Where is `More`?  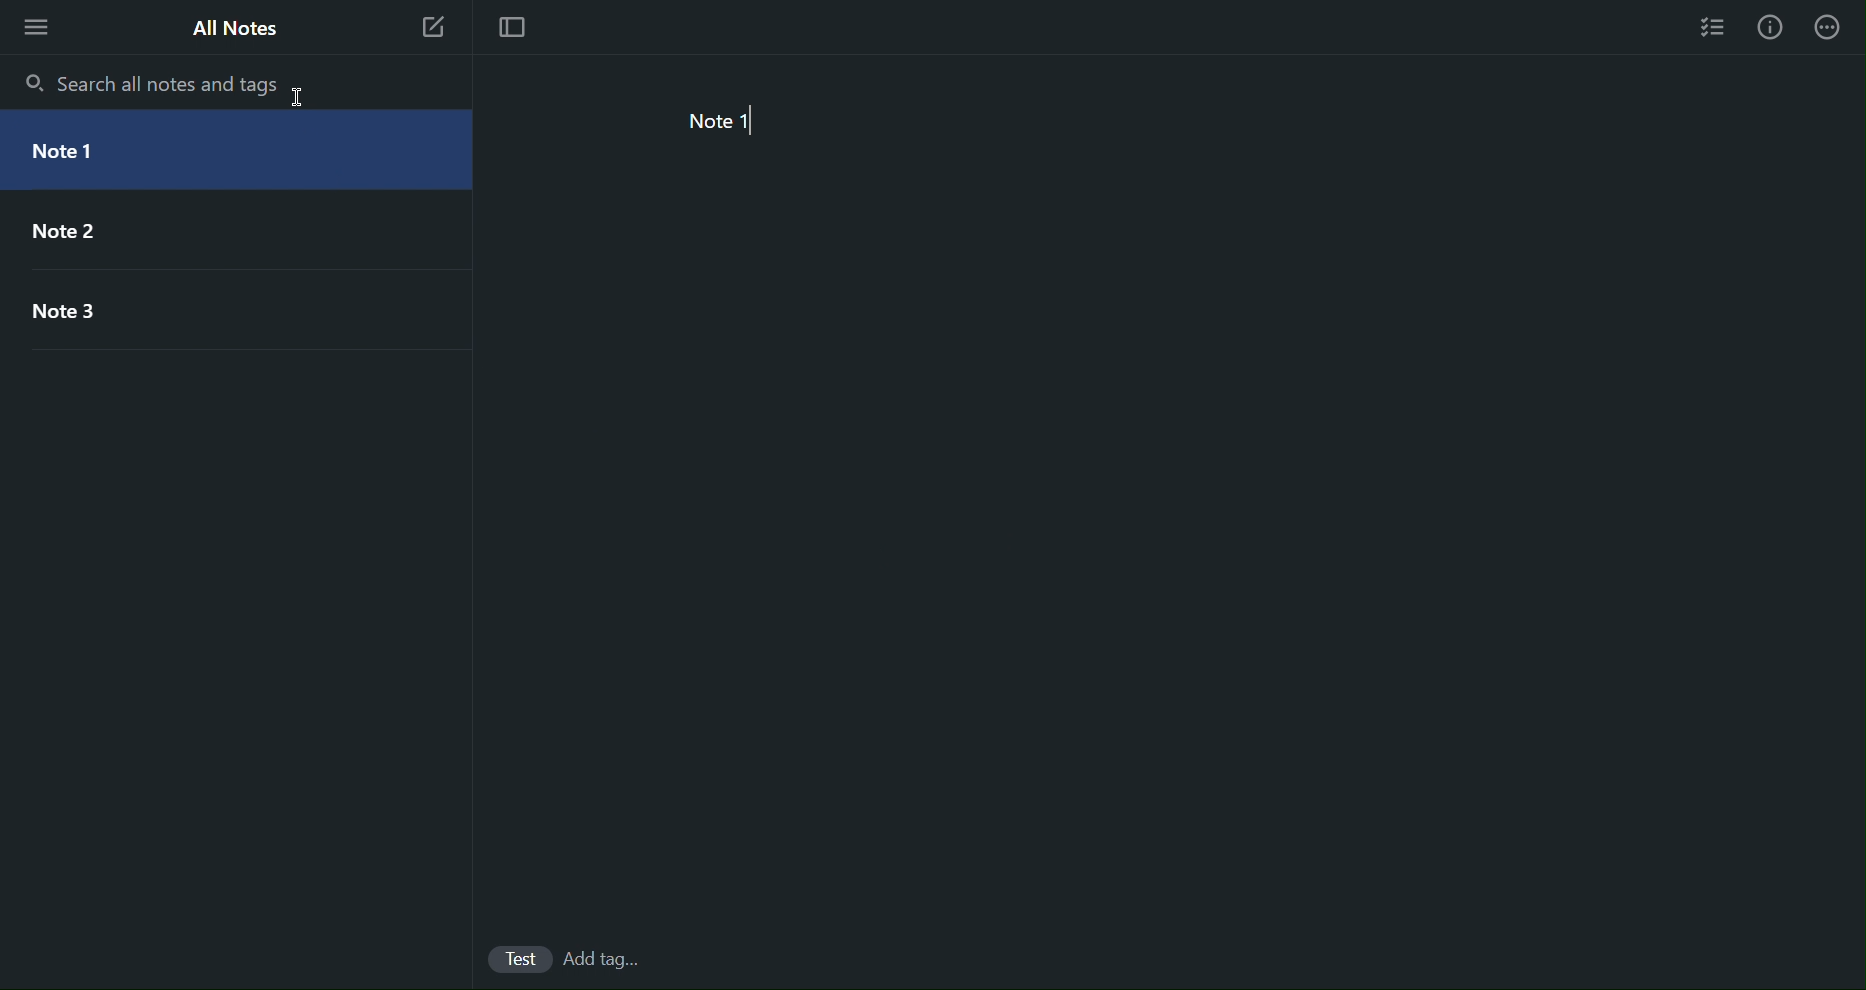 More is located at coordinates (37, 27).